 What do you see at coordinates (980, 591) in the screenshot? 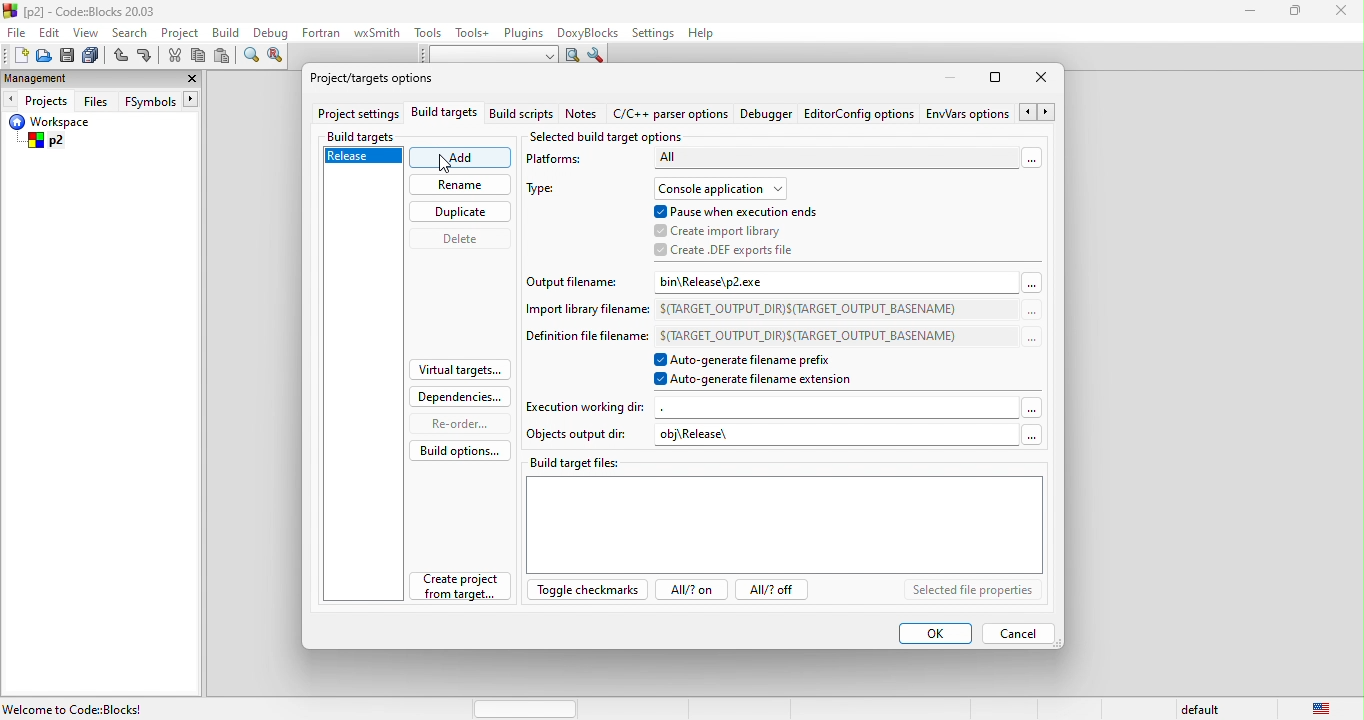
I see `selected file properties` at bounding box center [980, 591].